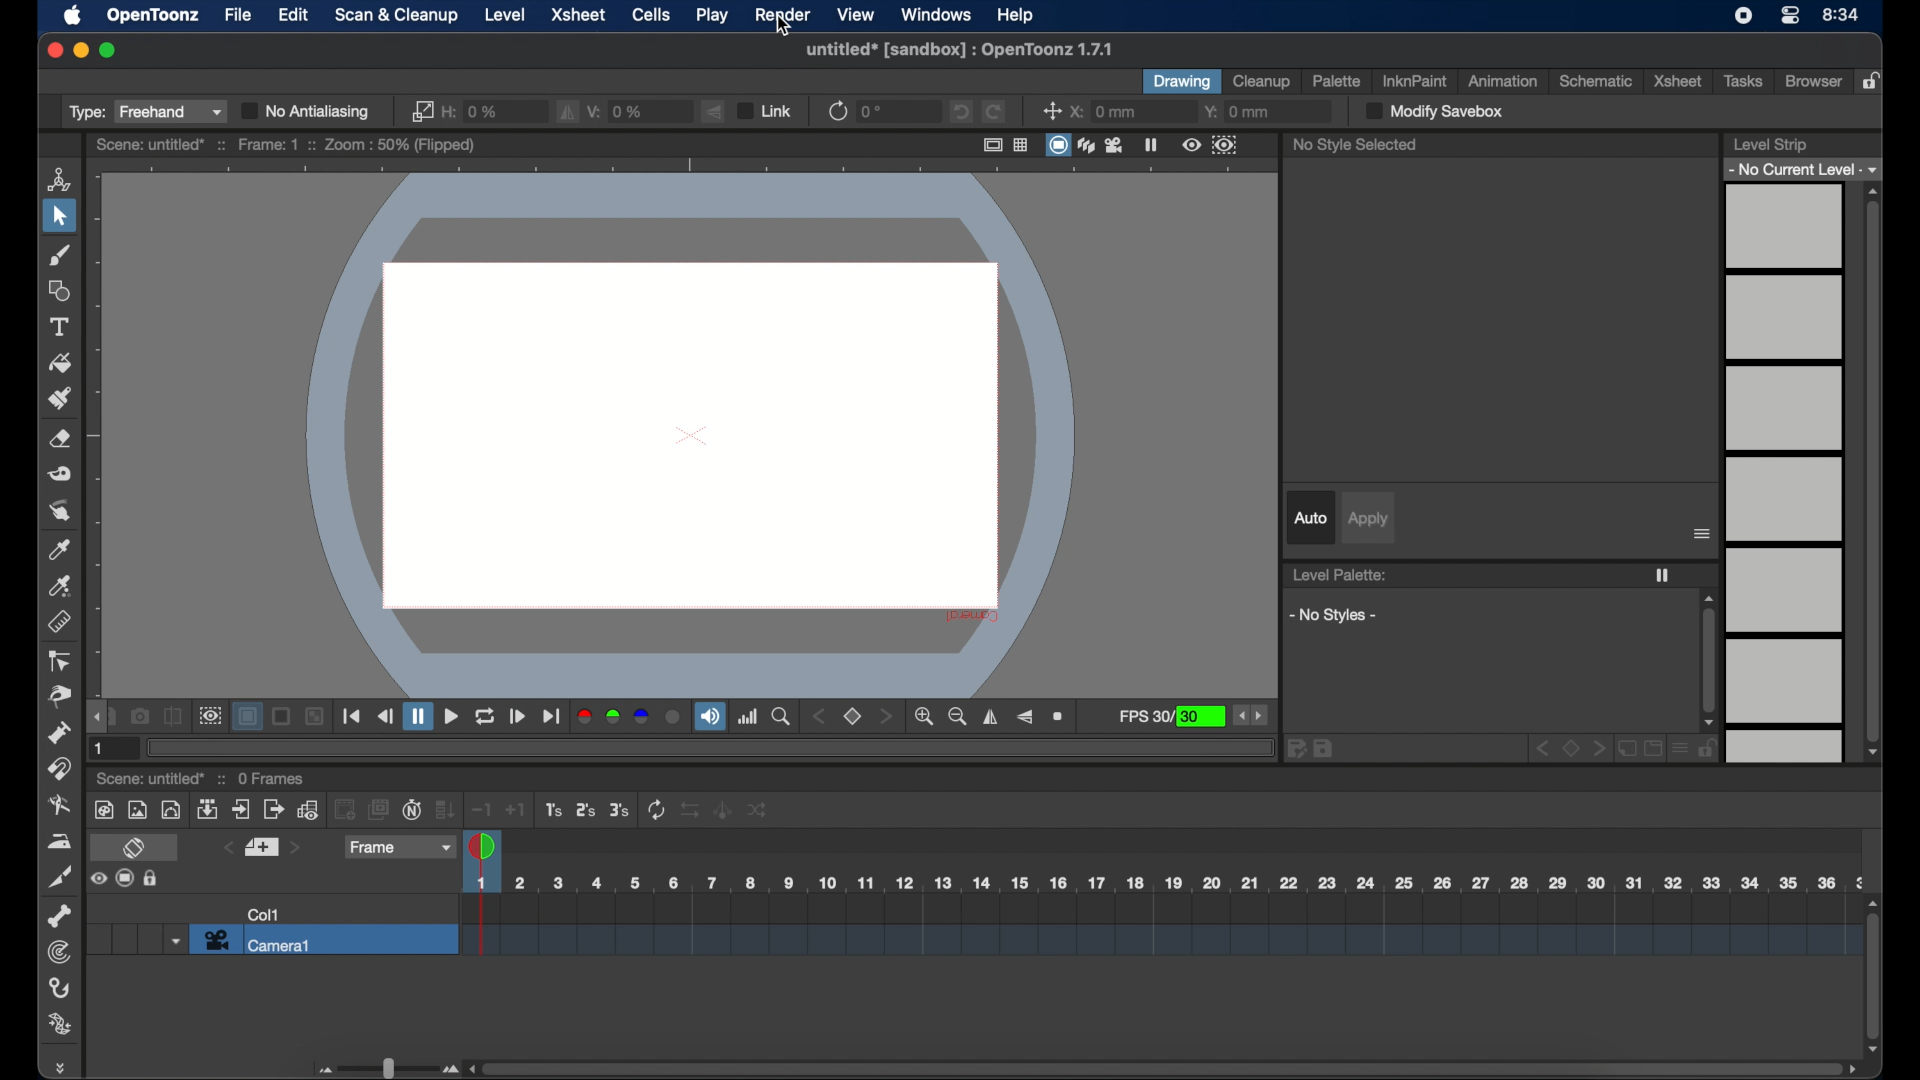 The image size is (1920, 1080). What do you see at coordinates (59, 916) in the screenshot?
I see `skeleton tool` at bounding box center [59, 916].